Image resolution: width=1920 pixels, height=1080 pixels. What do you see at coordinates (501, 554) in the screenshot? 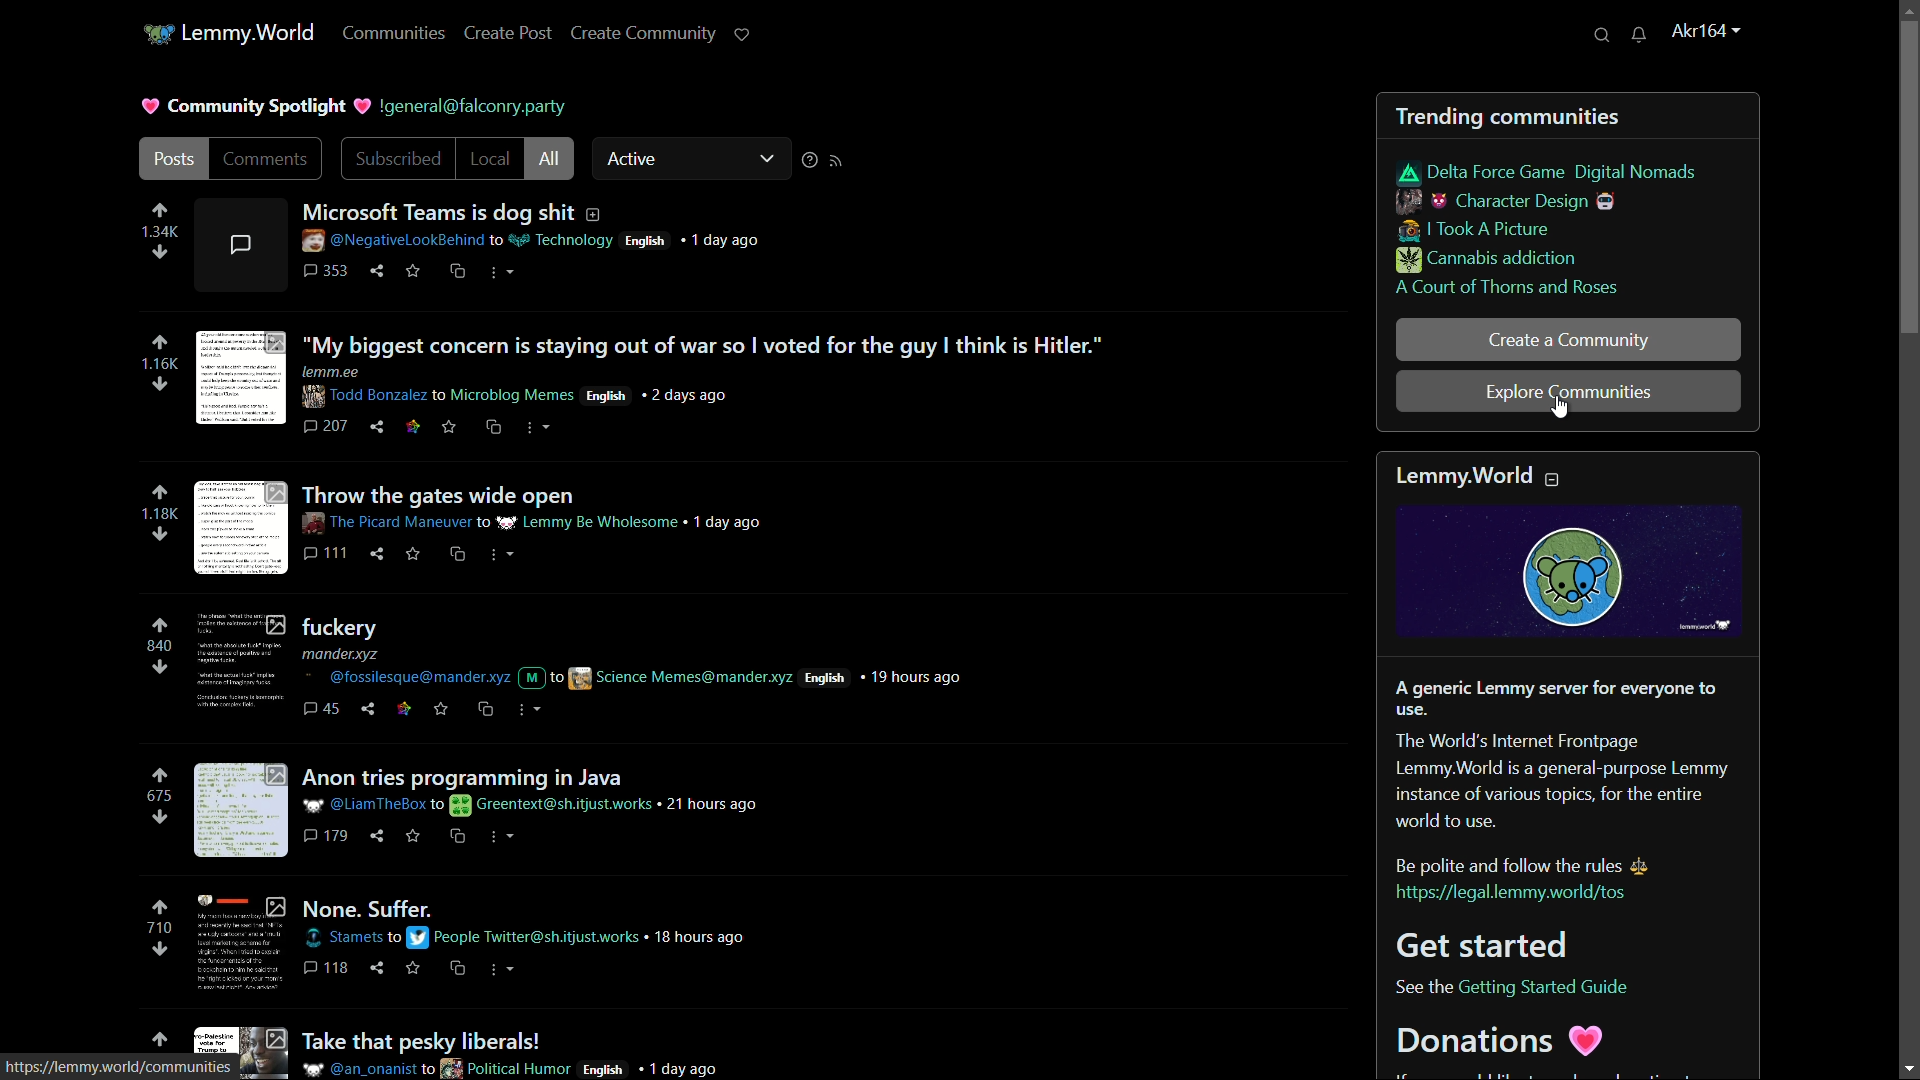
I see `more` at bounding box center [501, 554].